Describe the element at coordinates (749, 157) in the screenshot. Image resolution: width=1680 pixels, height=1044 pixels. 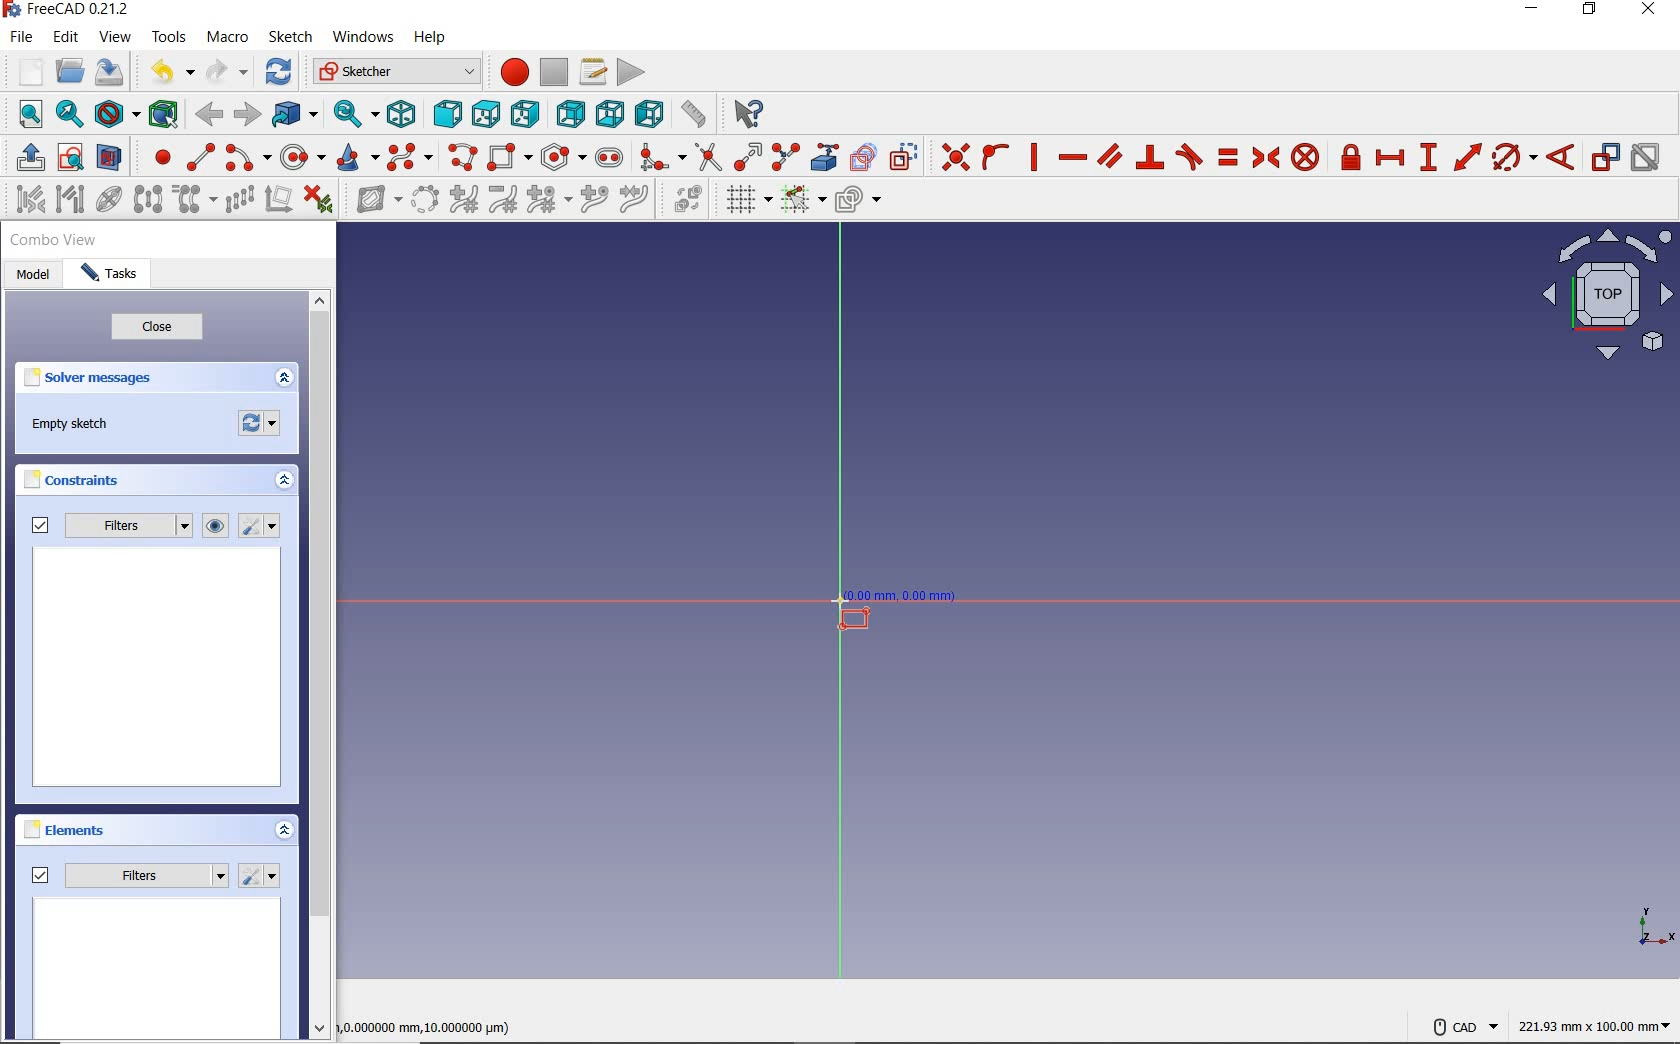
I see `extend edge` at that location.